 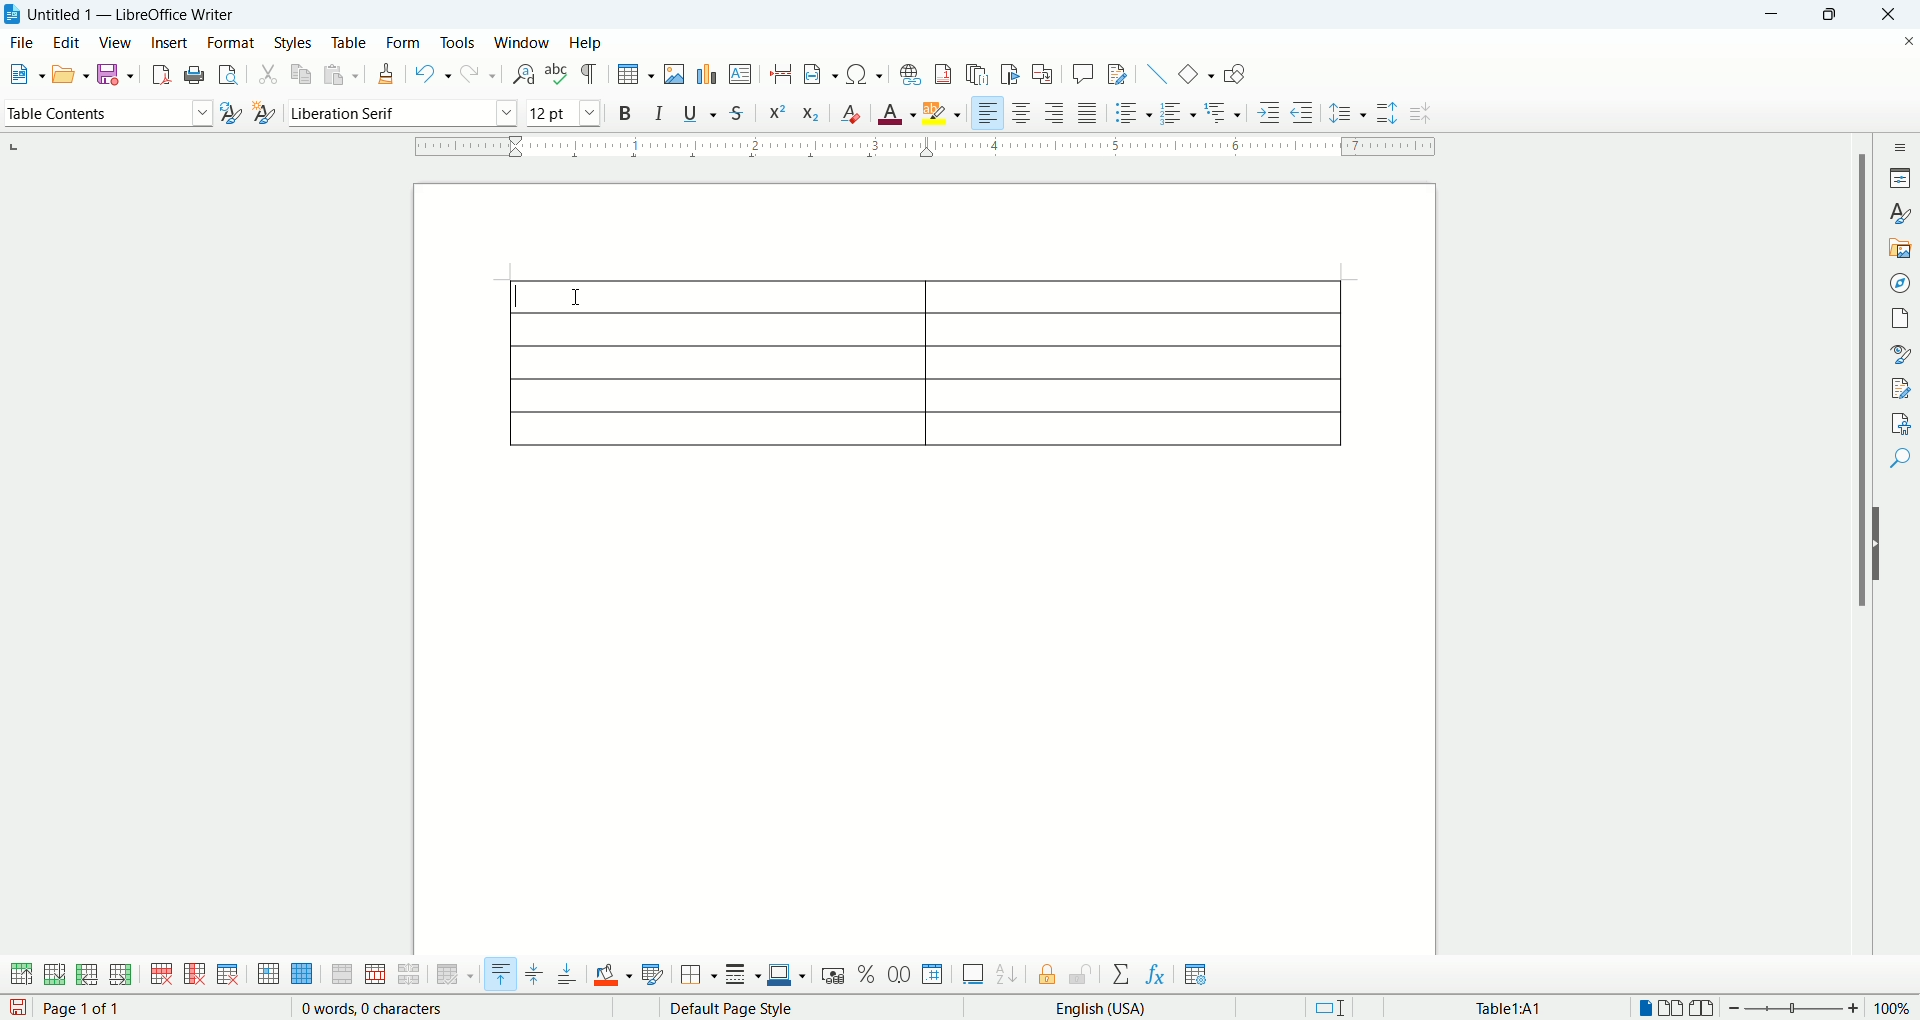 I want to click on cut, so click(x=269, y=76).